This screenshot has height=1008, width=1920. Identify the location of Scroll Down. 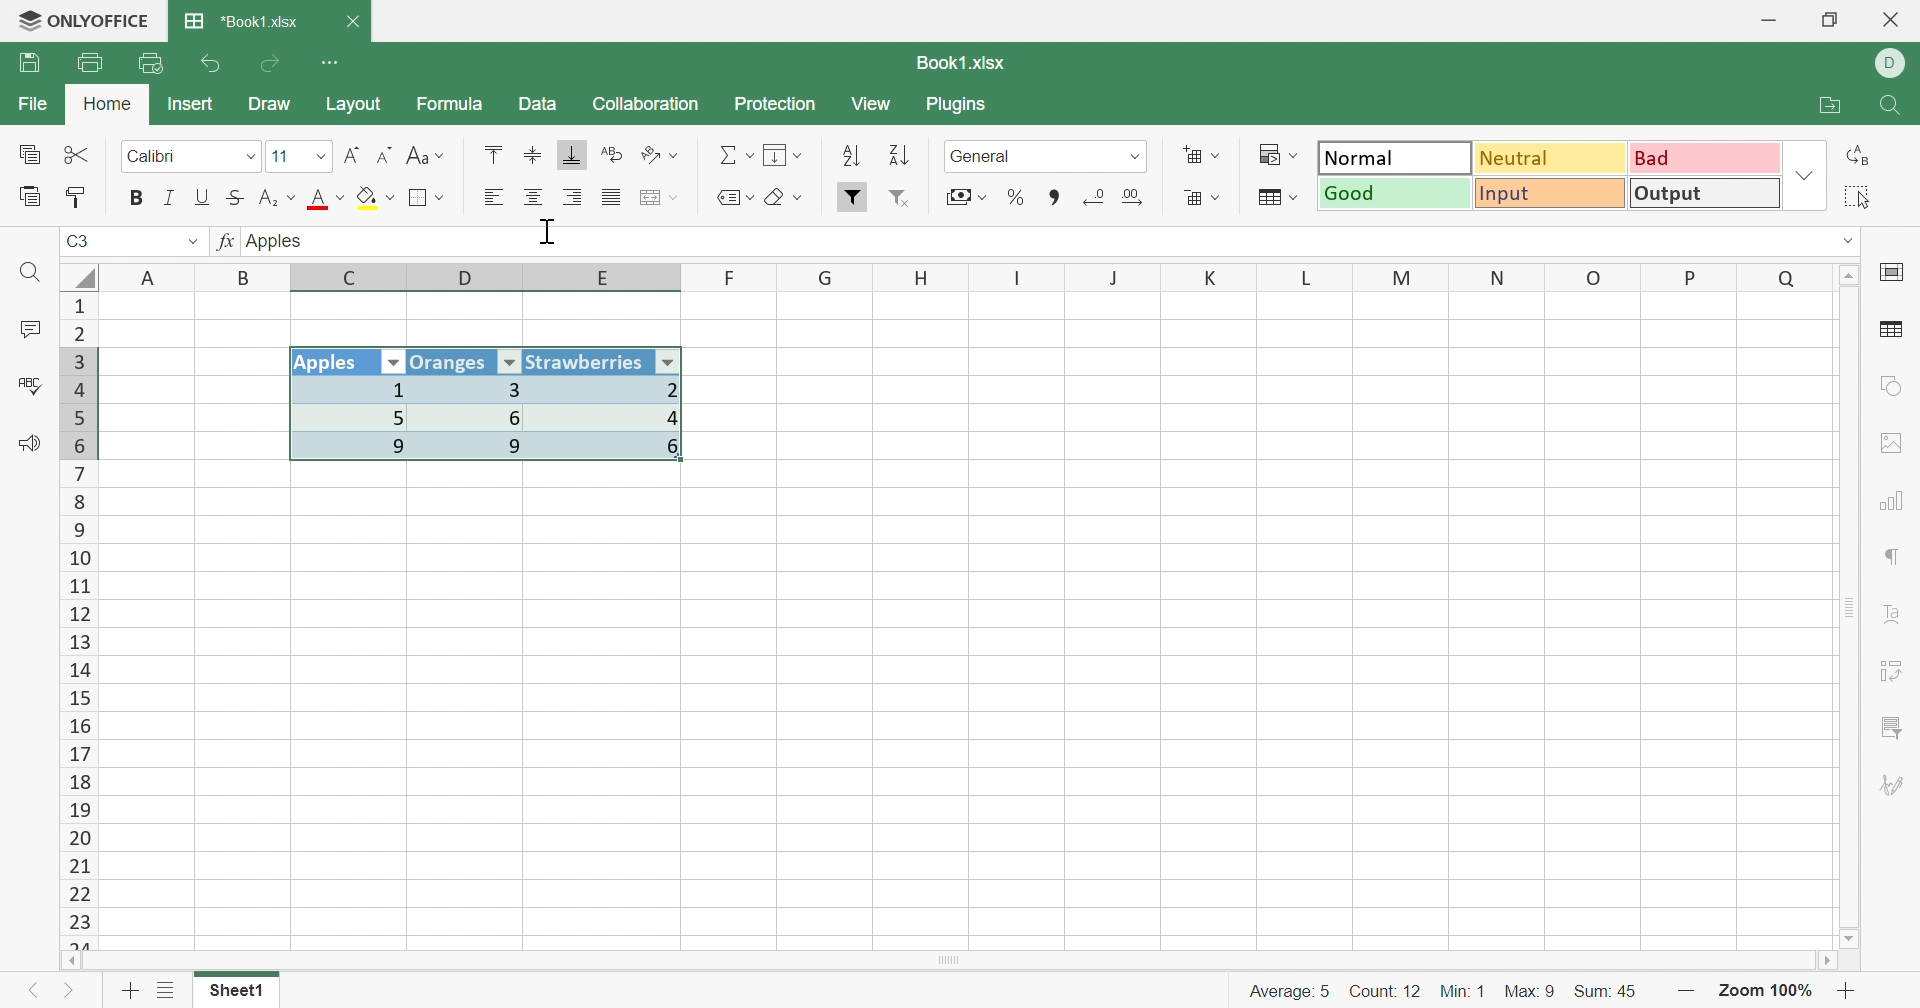
(1851, 937).